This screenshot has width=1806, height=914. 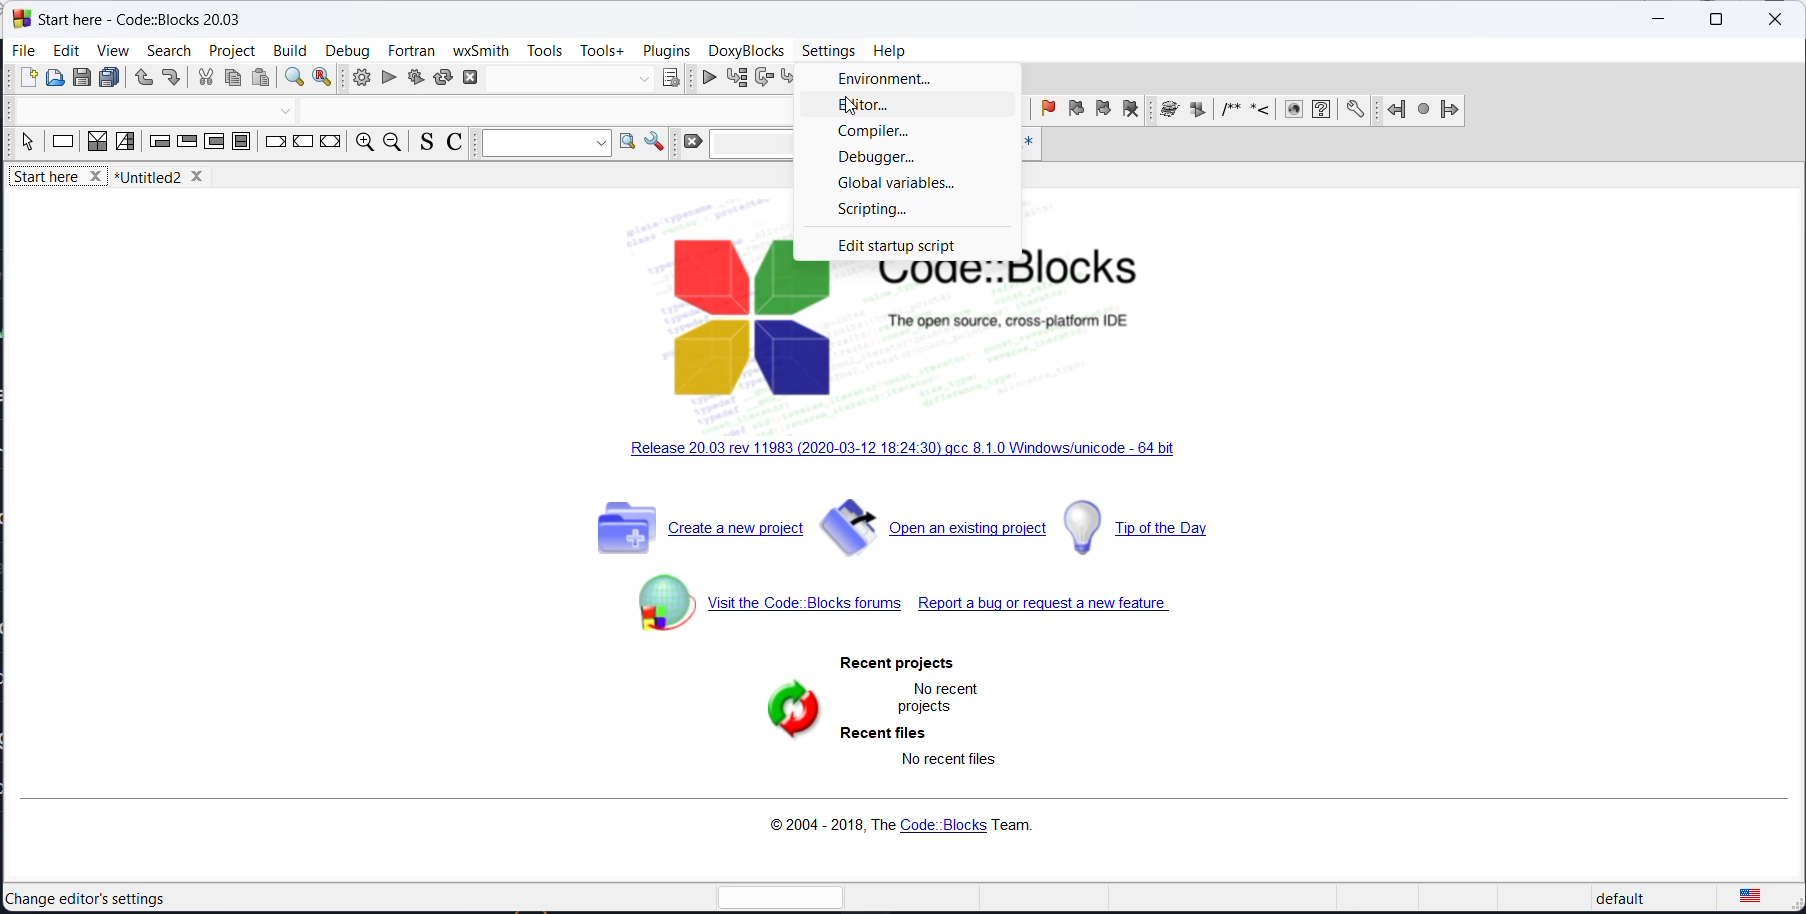 What do you see at coordinates (63, 144) in the screenshot?
I see `instruction` at bounding box center [63, 144].